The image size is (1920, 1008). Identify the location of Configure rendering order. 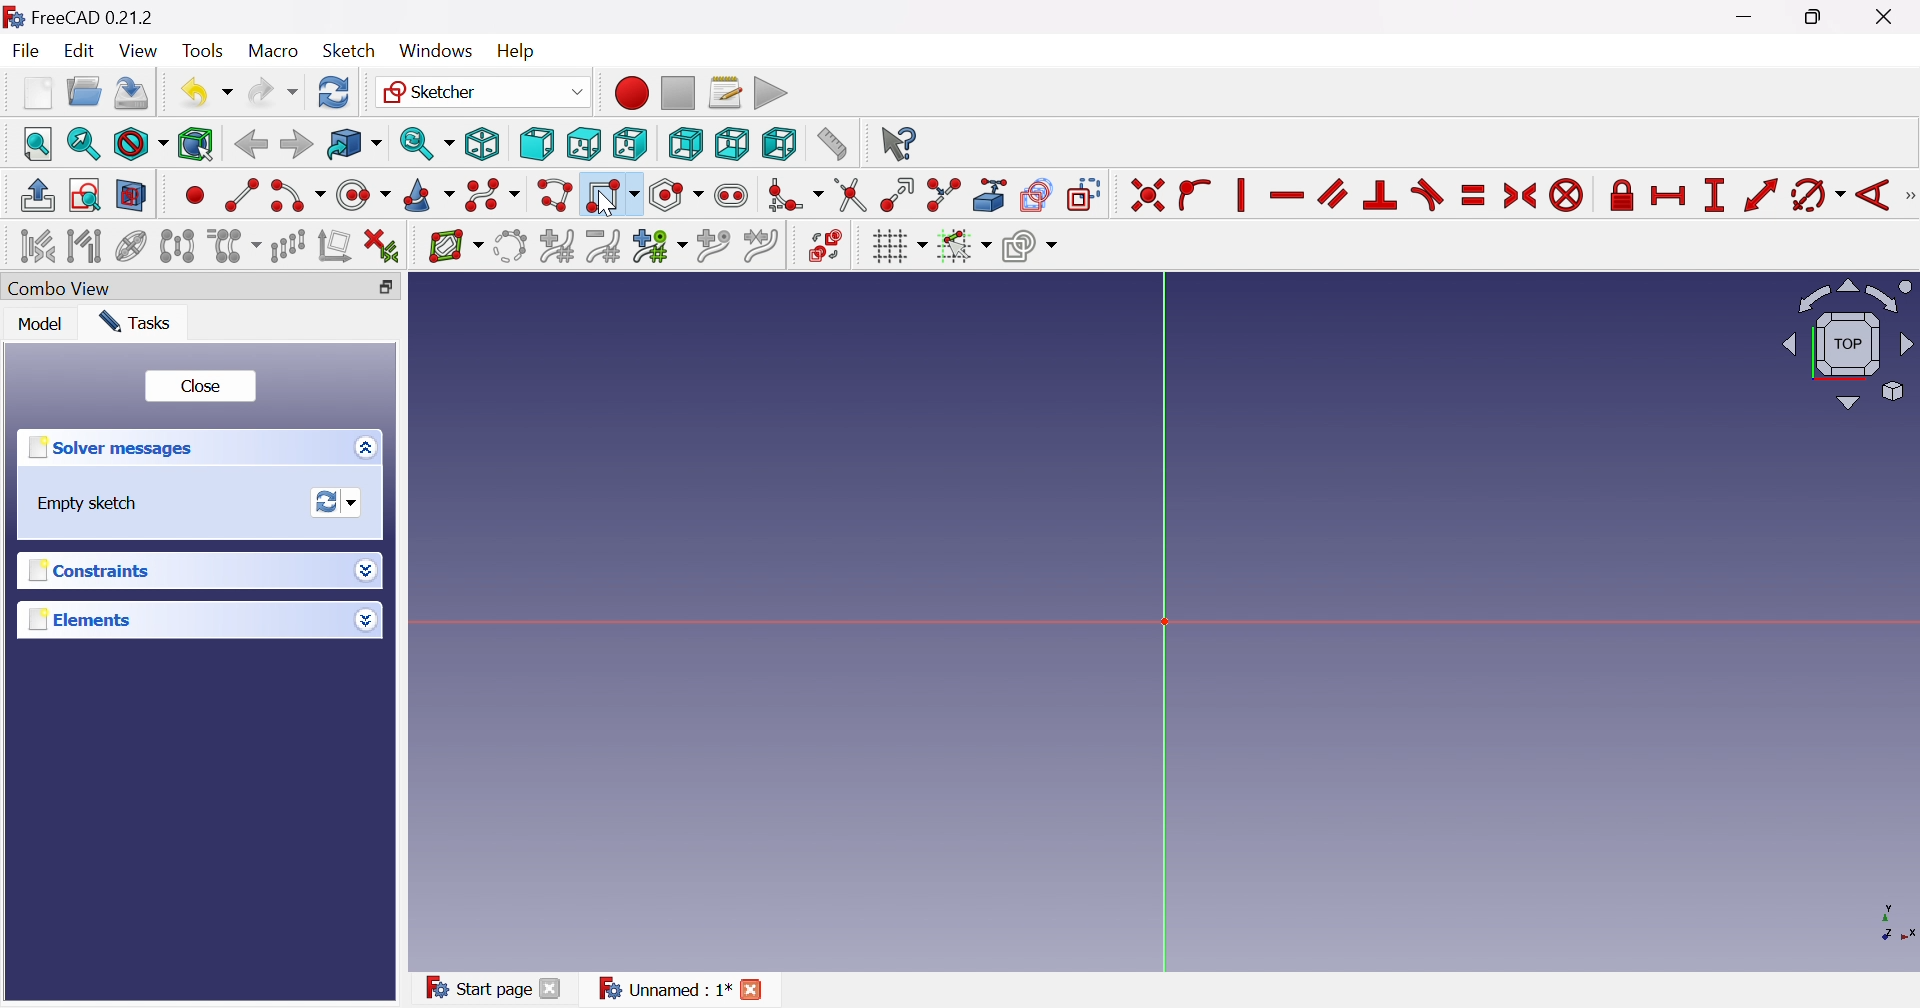
(1029, 245).